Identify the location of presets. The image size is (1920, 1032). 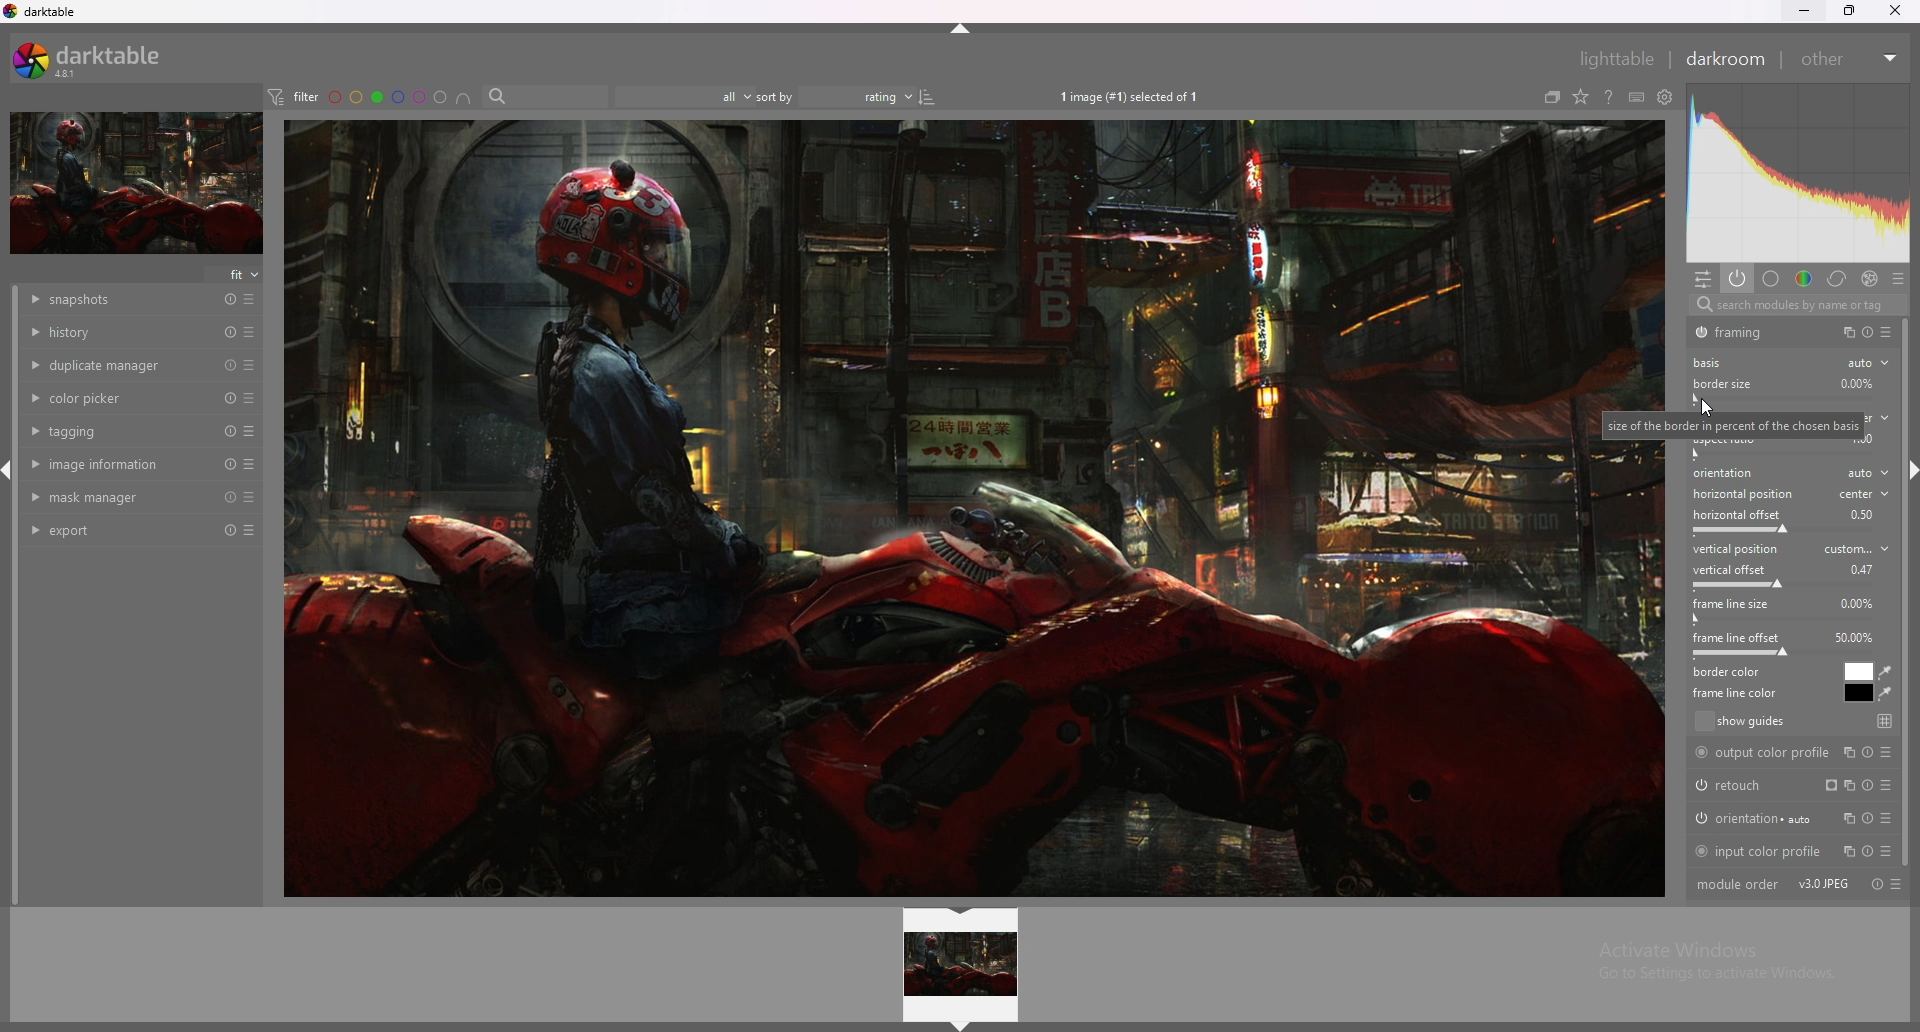
(249, 531).